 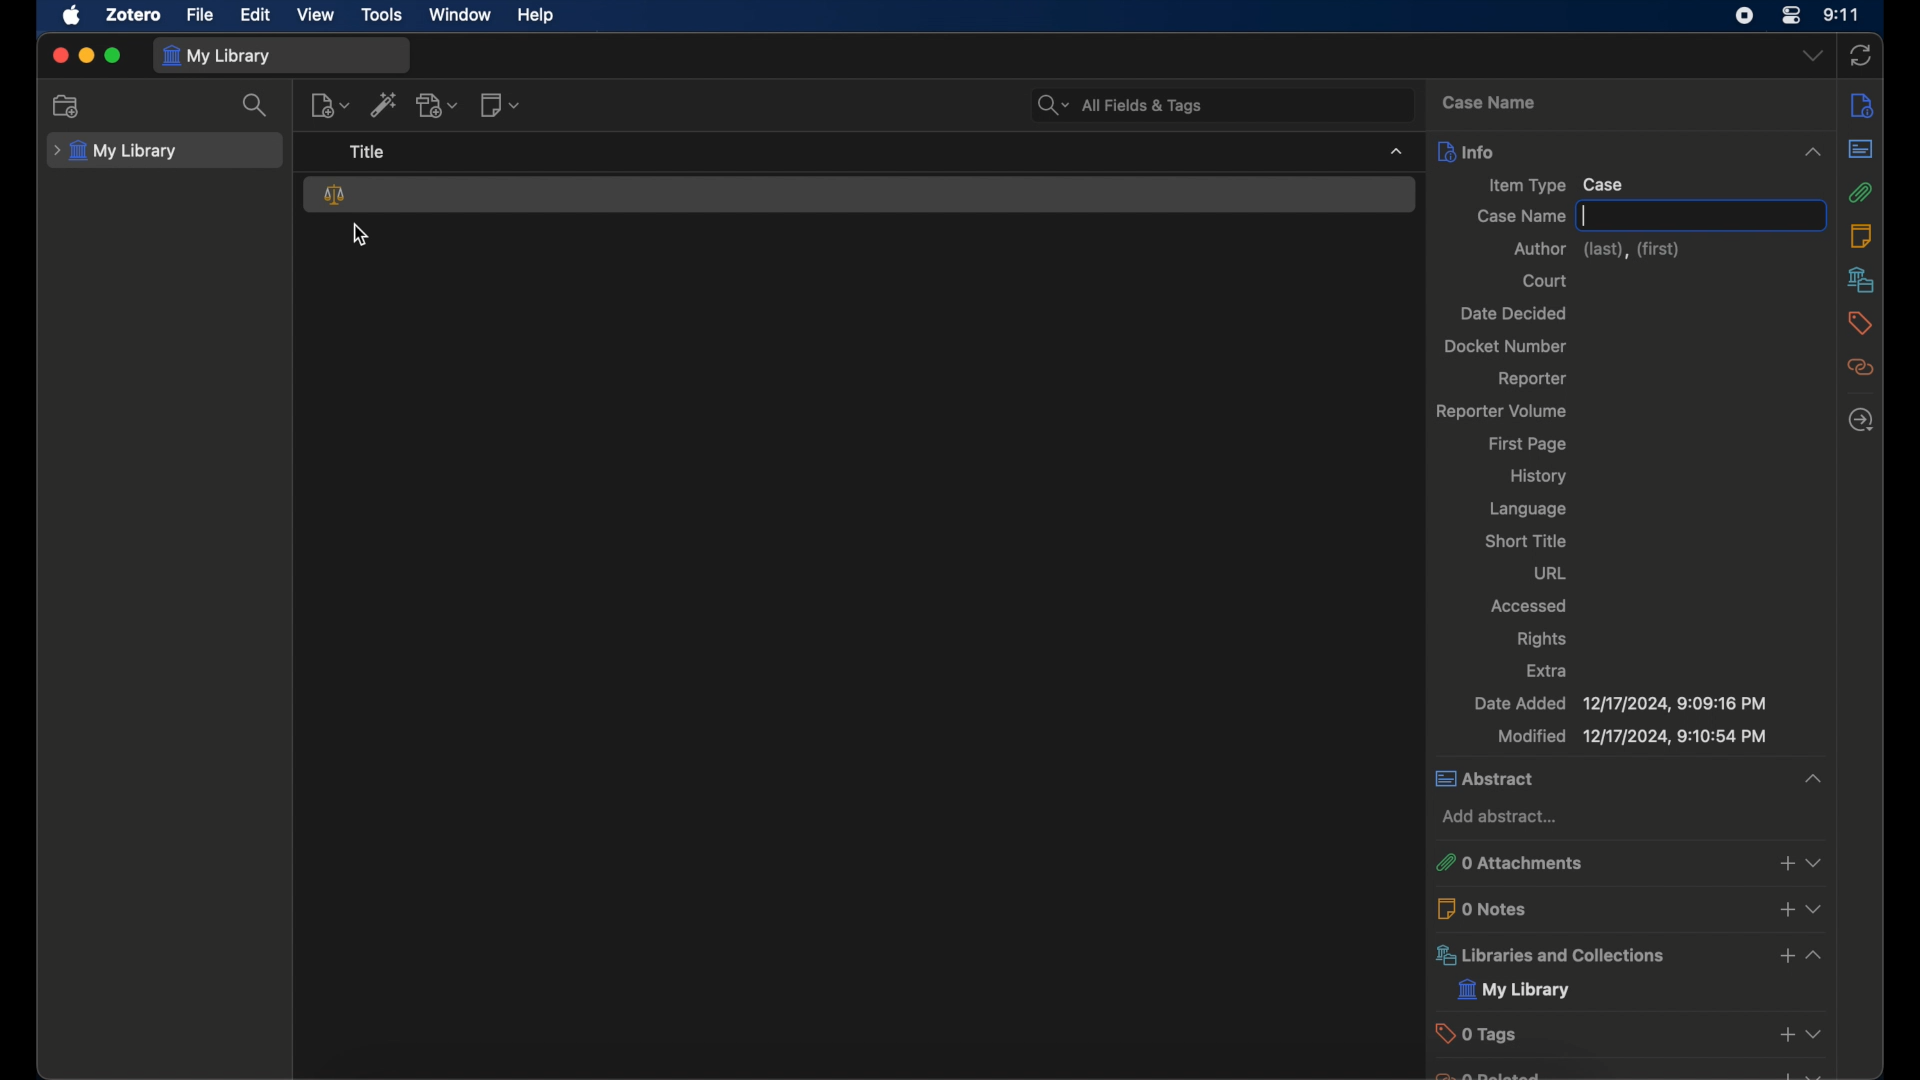 What do you see at coordinates (254, 14) in the screenshot?
I see `edit` at bounding box center [254, 14].